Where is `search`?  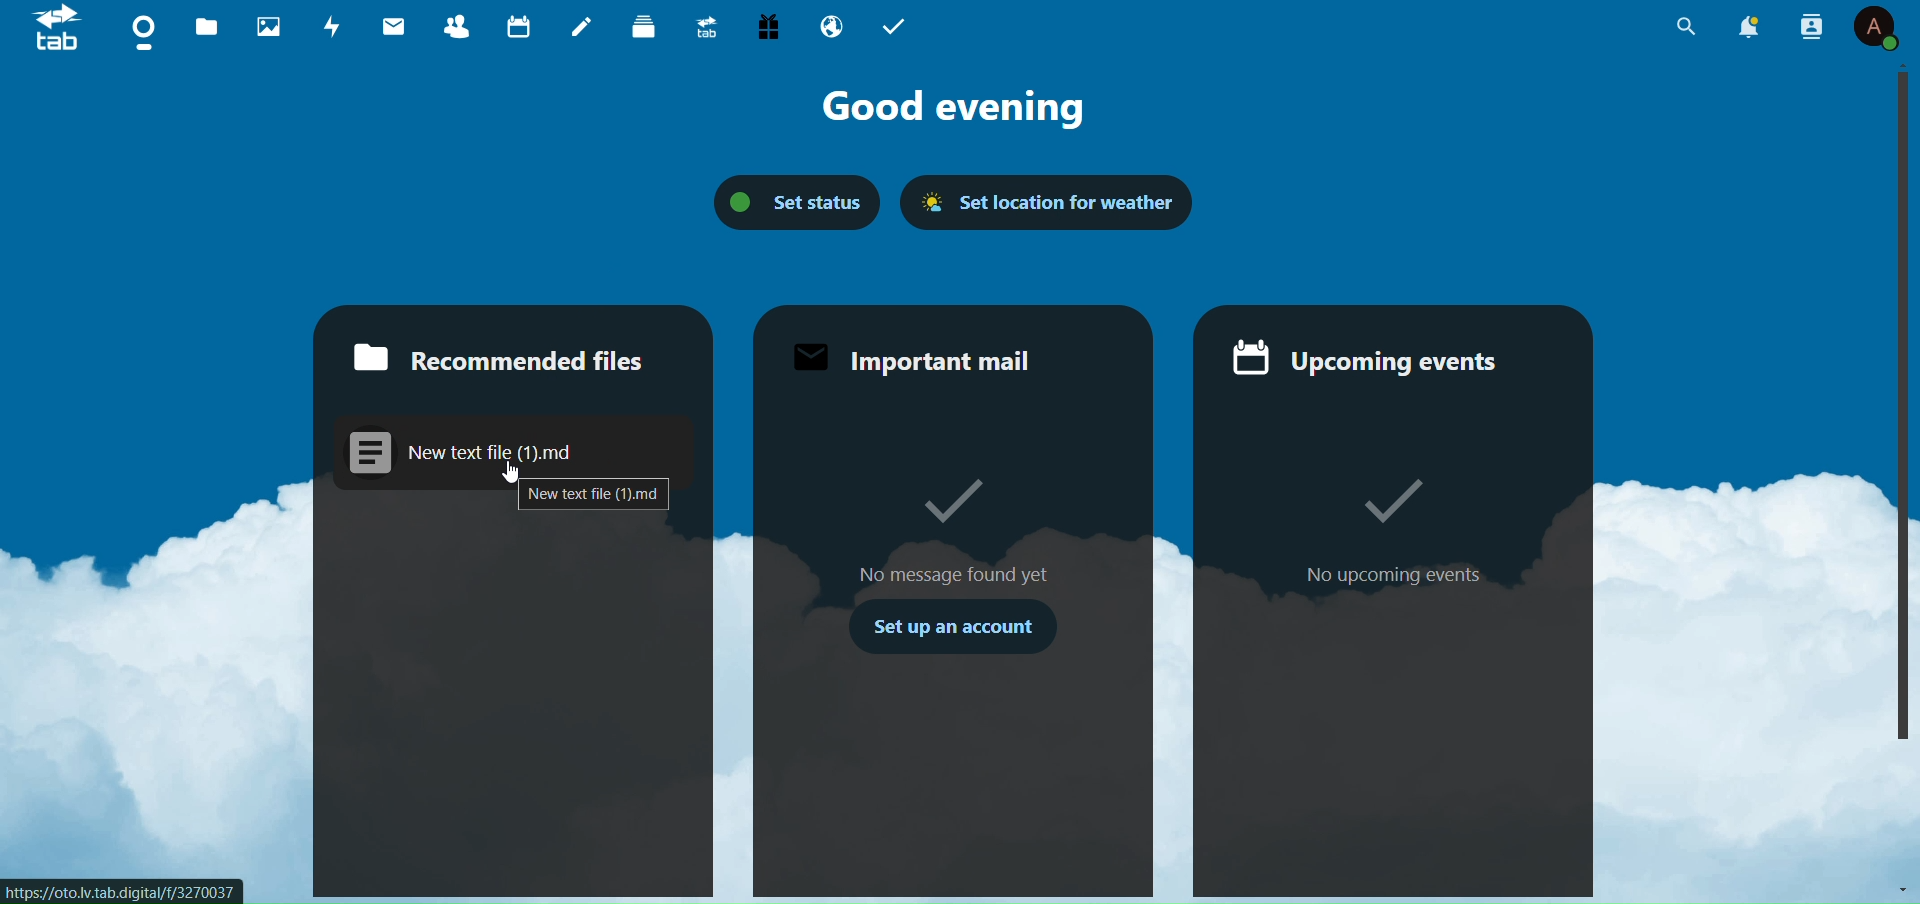
search is located at coordinates (1686, 32).